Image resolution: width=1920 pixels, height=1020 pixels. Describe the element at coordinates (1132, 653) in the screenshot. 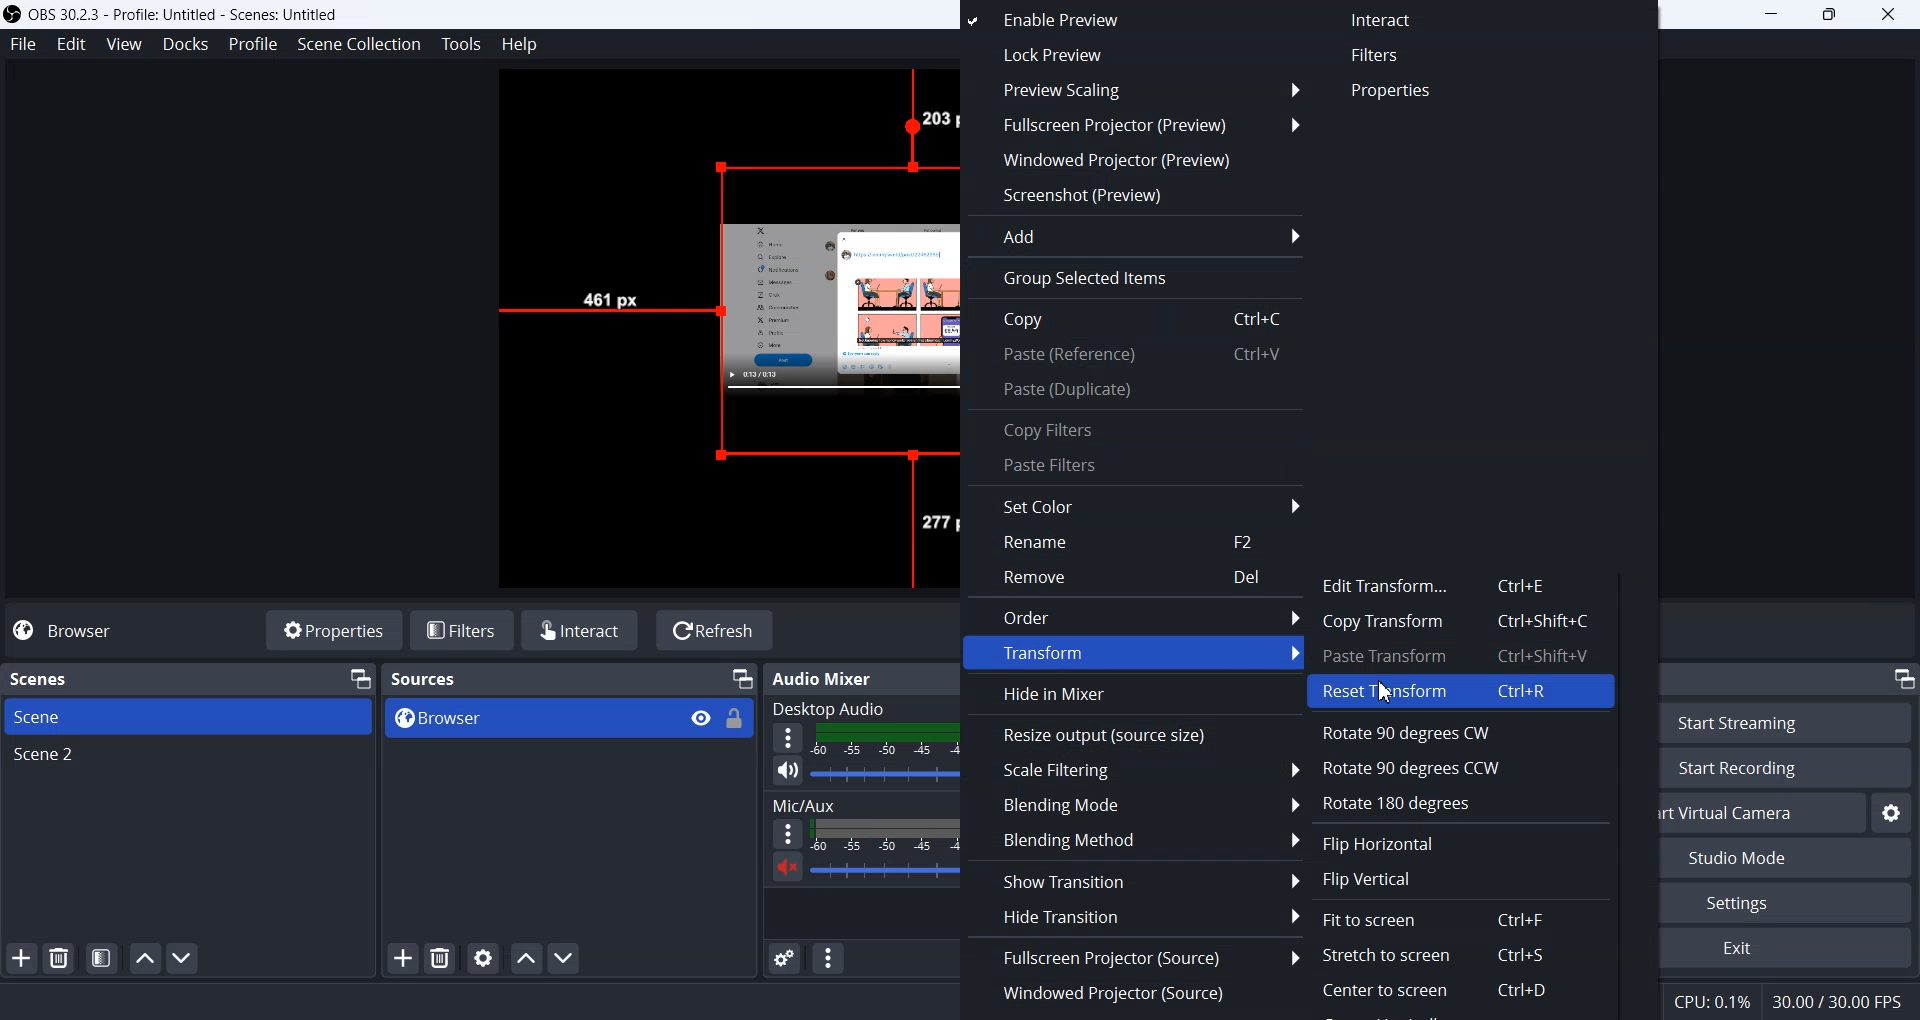

I see `Transform` at that location.